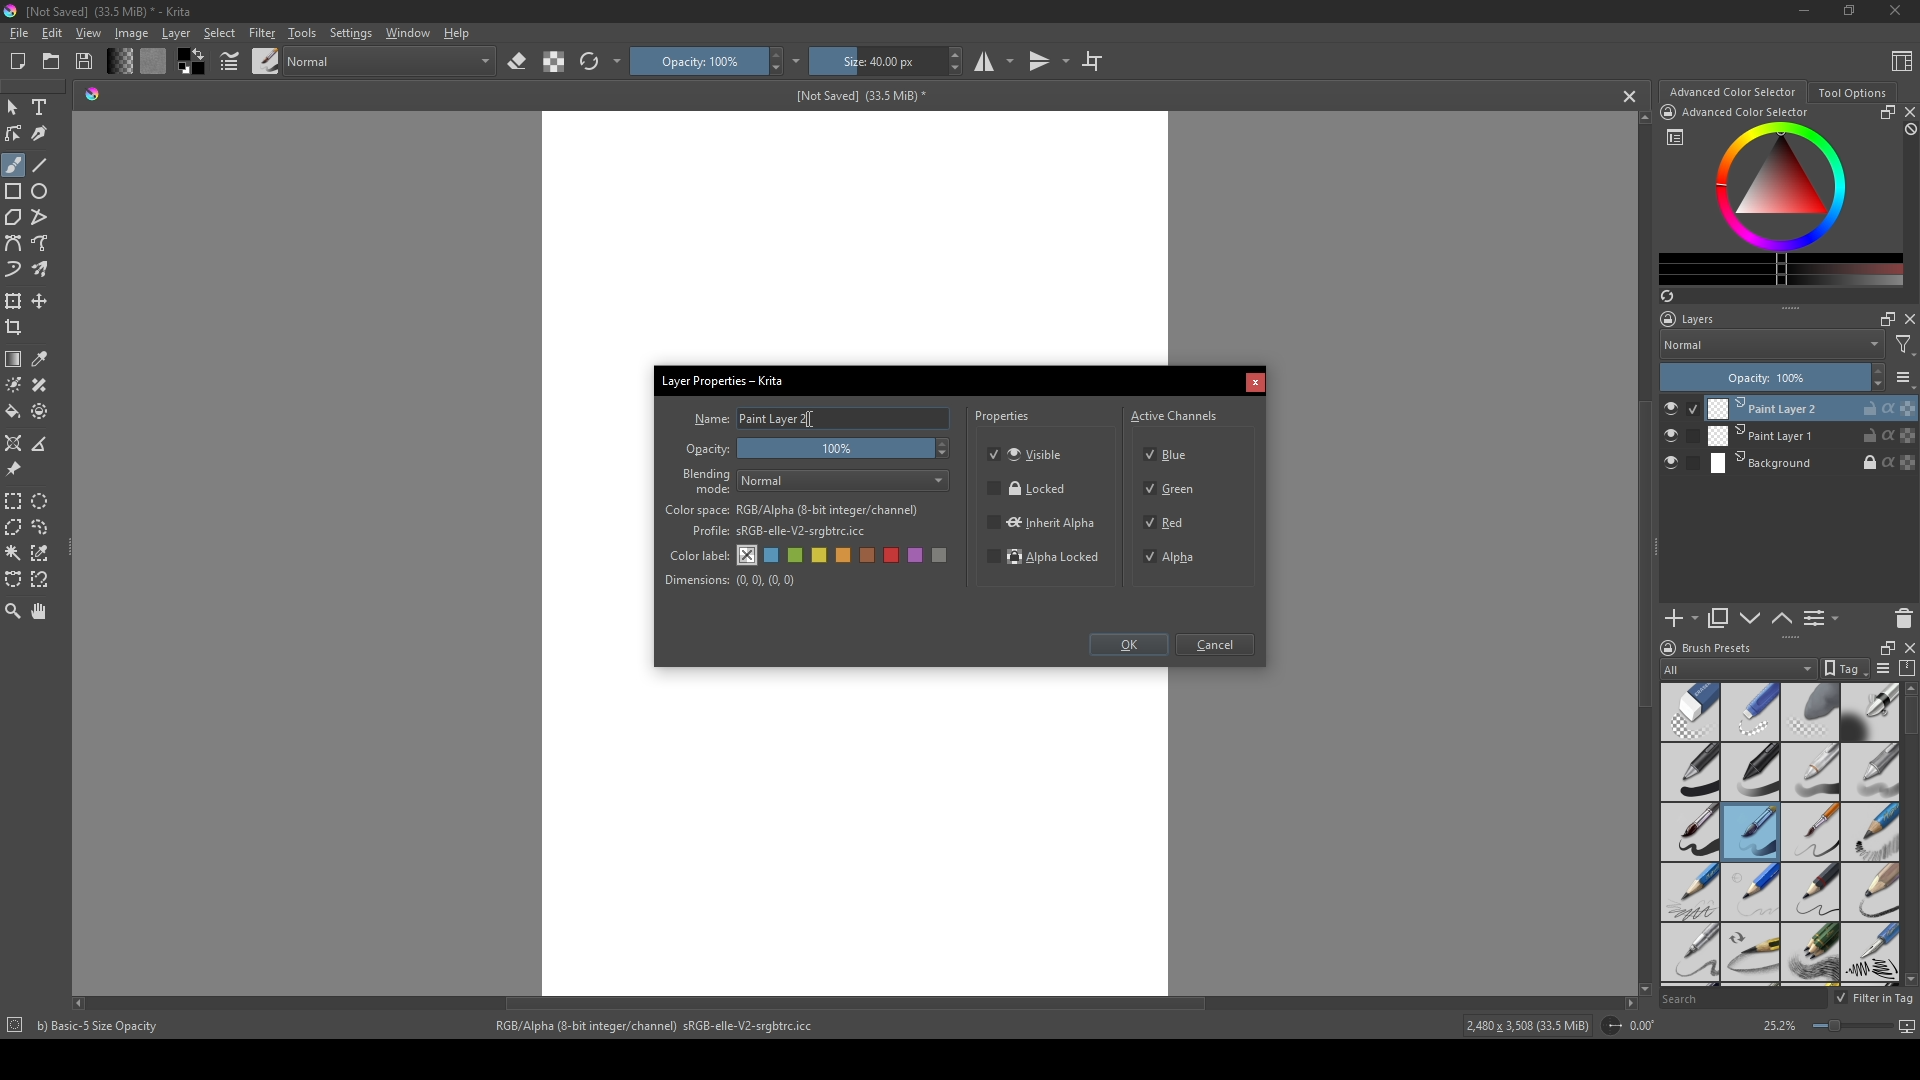 This screenshot has height=1080, width=1920. I want to click on calligraphy, so click(42, 133).